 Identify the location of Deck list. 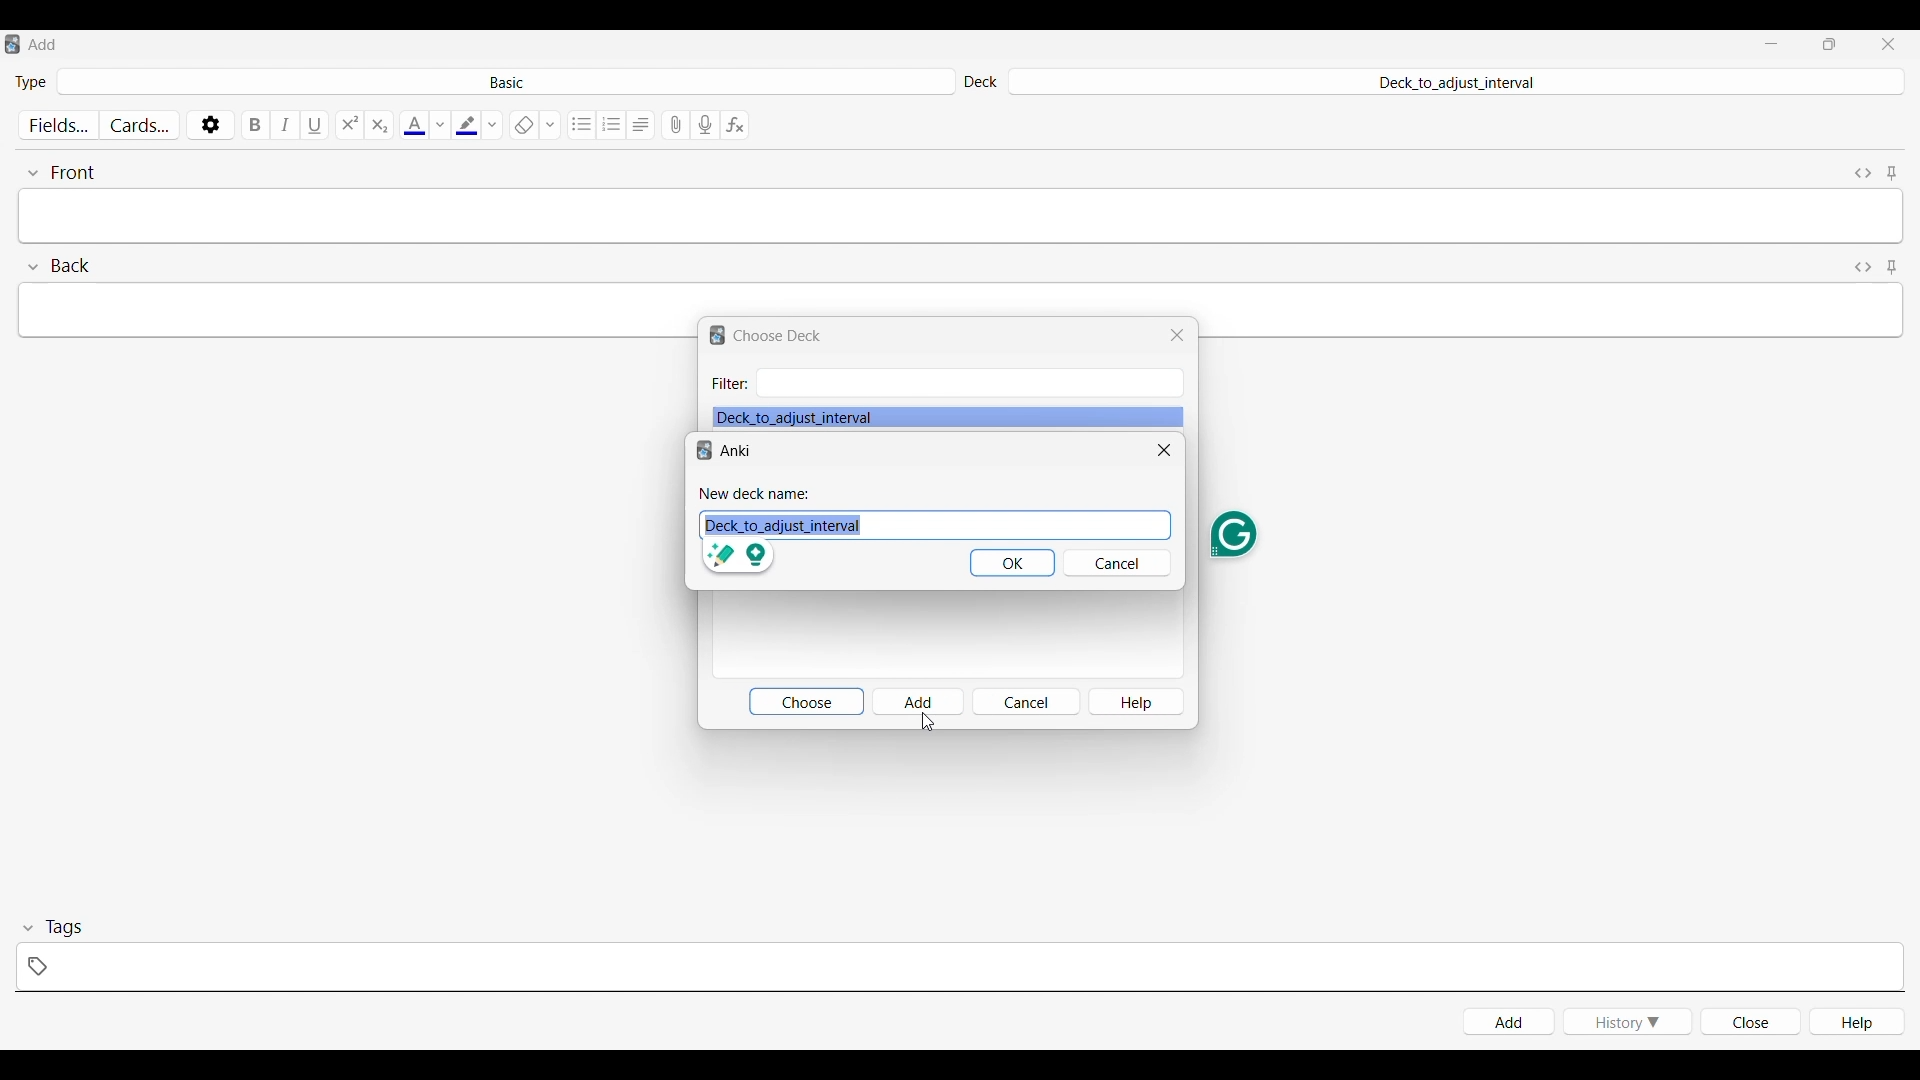
(948, 417).